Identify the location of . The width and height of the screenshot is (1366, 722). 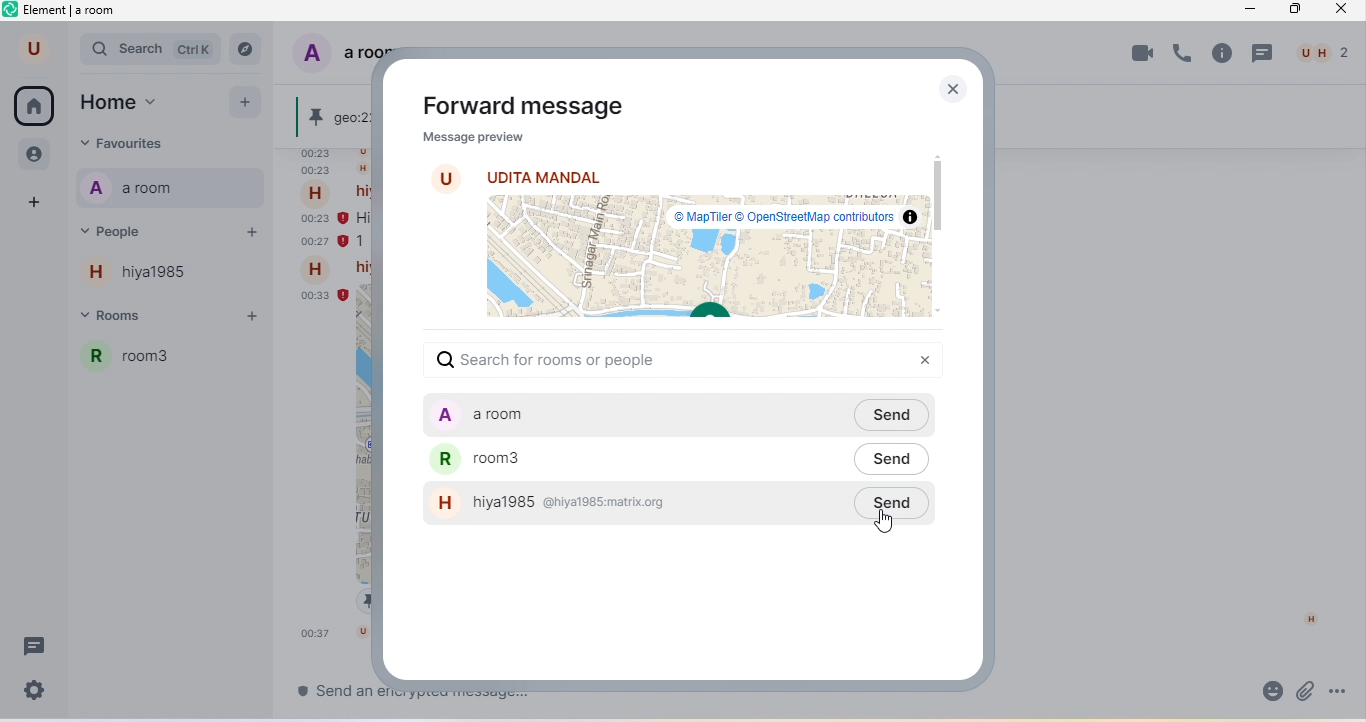
(329, 690).